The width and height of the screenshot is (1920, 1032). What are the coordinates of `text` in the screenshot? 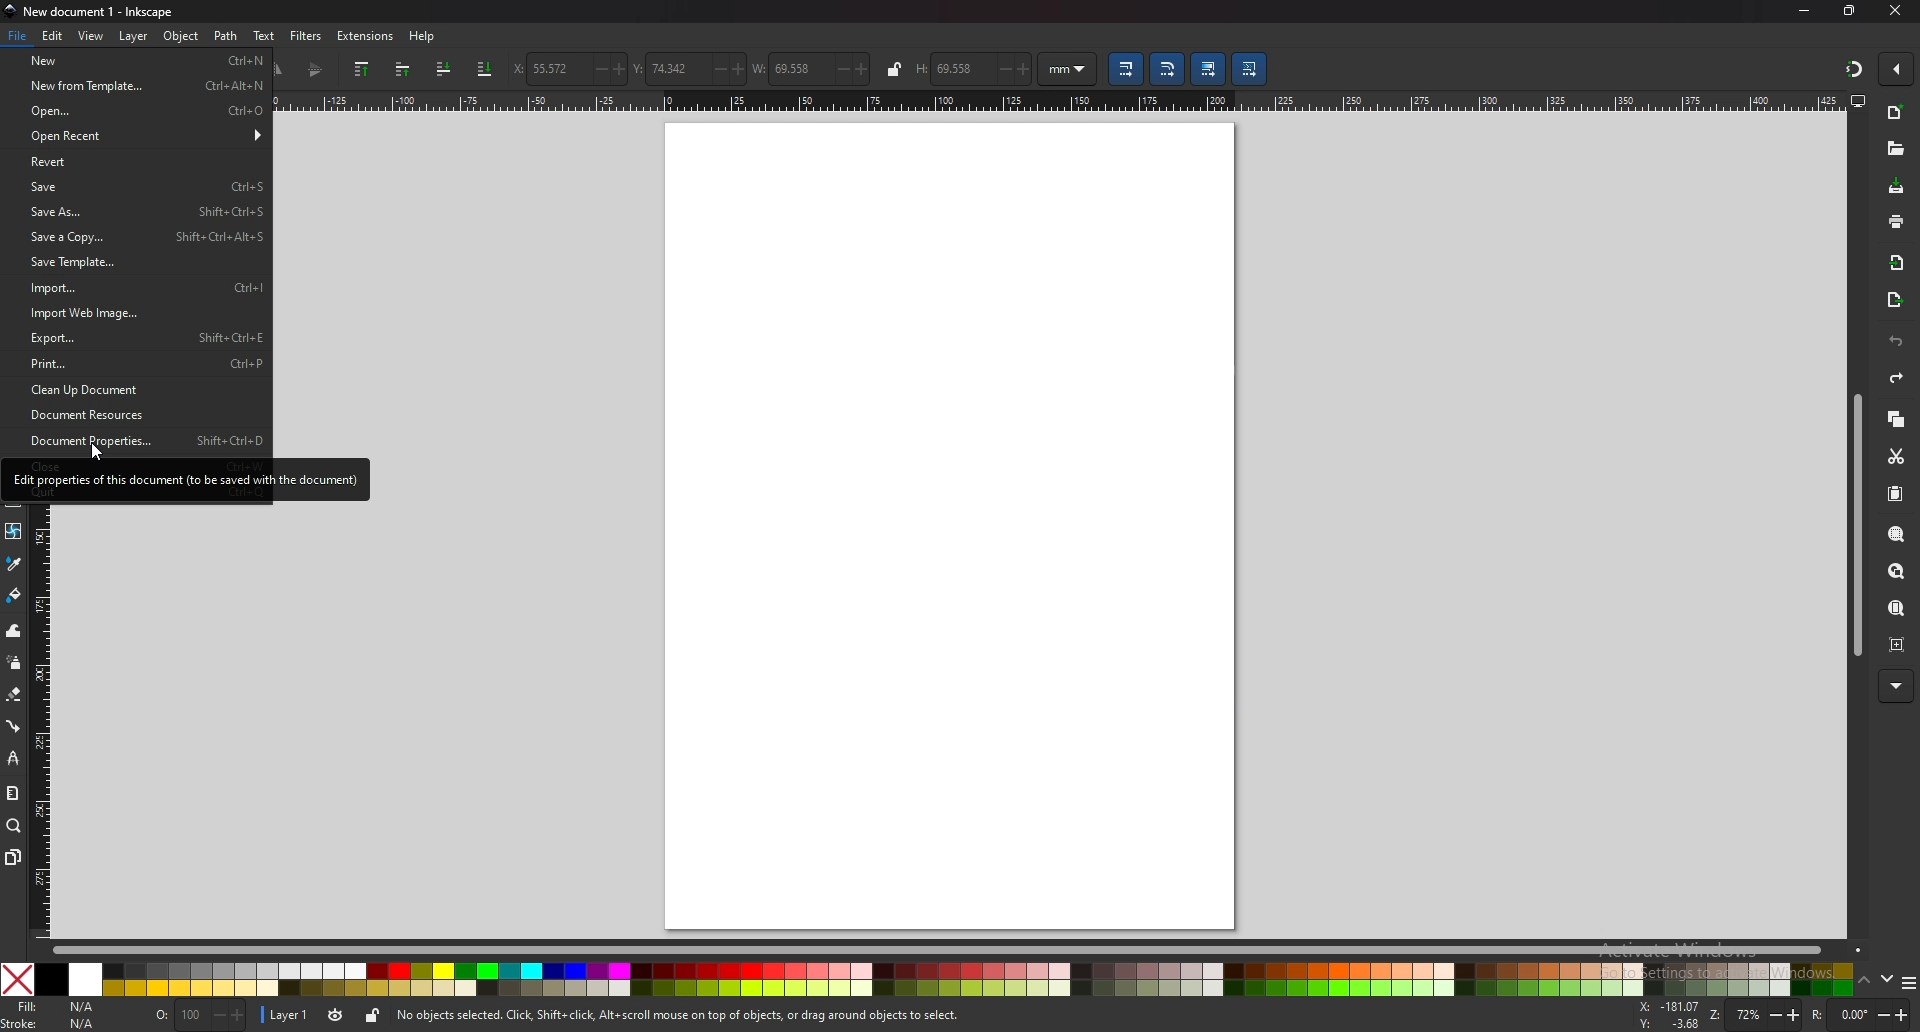 It's located at (262, 35).